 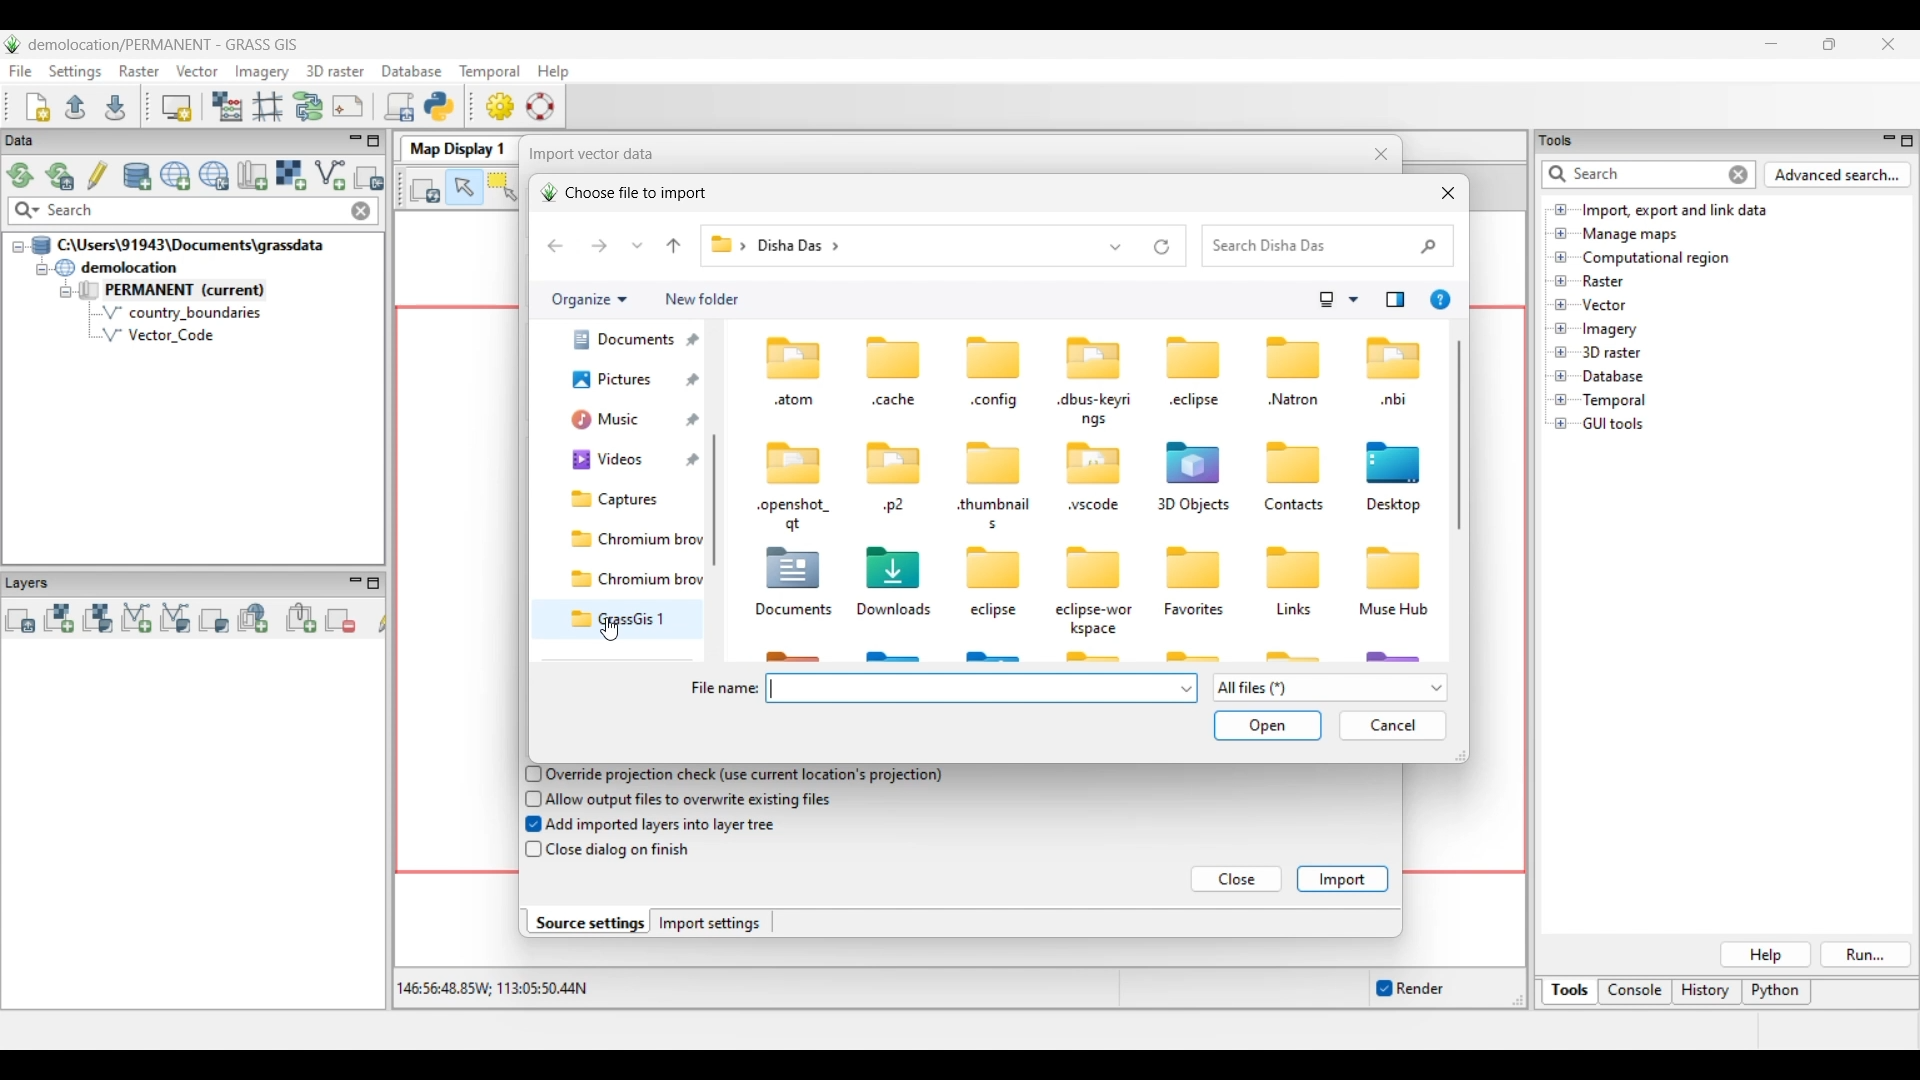 What do you see at coordinates (176, 618) in the screenshot?
I see `Add various vector map layers` at bounding box center [176, 618].